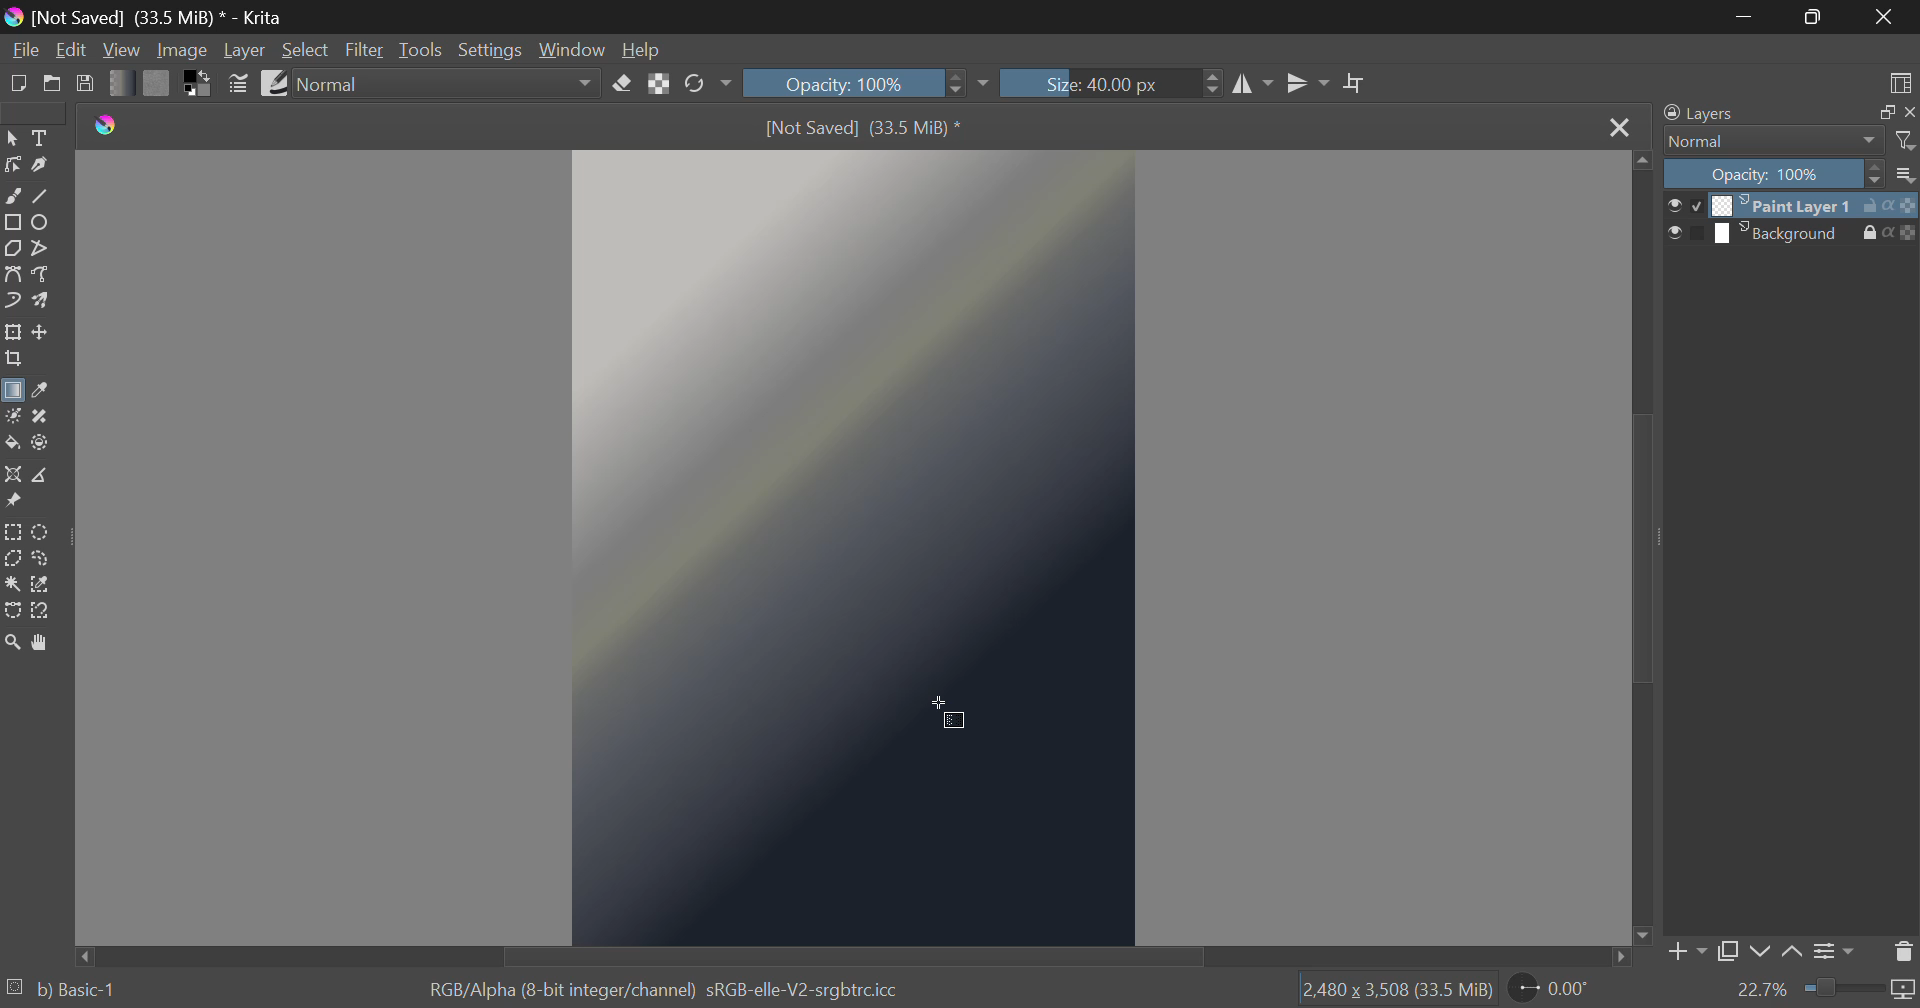 Image resolution: width=1920 pixels, height=1008 pixels. Describe the element at coordinates (12, 165) in the screenshot. I see `Edit Shapes` at that location.